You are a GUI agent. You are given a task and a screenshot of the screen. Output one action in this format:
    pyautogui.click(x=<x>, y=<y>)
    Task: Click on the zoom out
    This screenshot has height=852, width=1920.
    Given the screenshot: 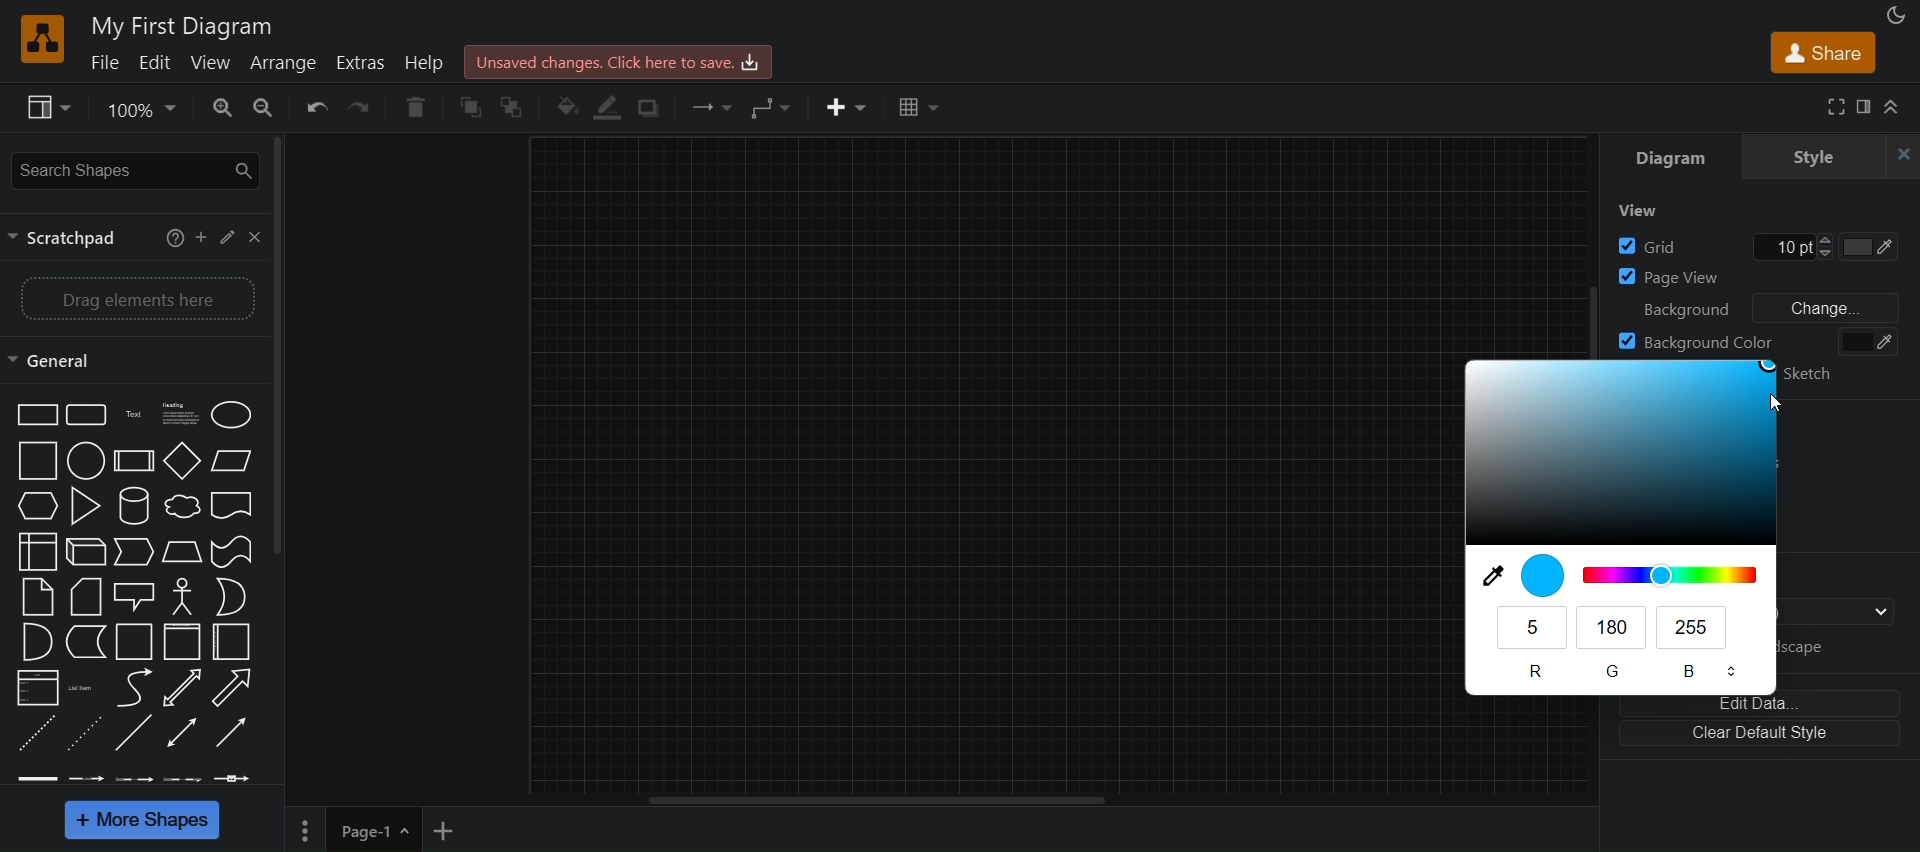 What is the action you would take?
    pyautogui.click(x=262, y=110)
    